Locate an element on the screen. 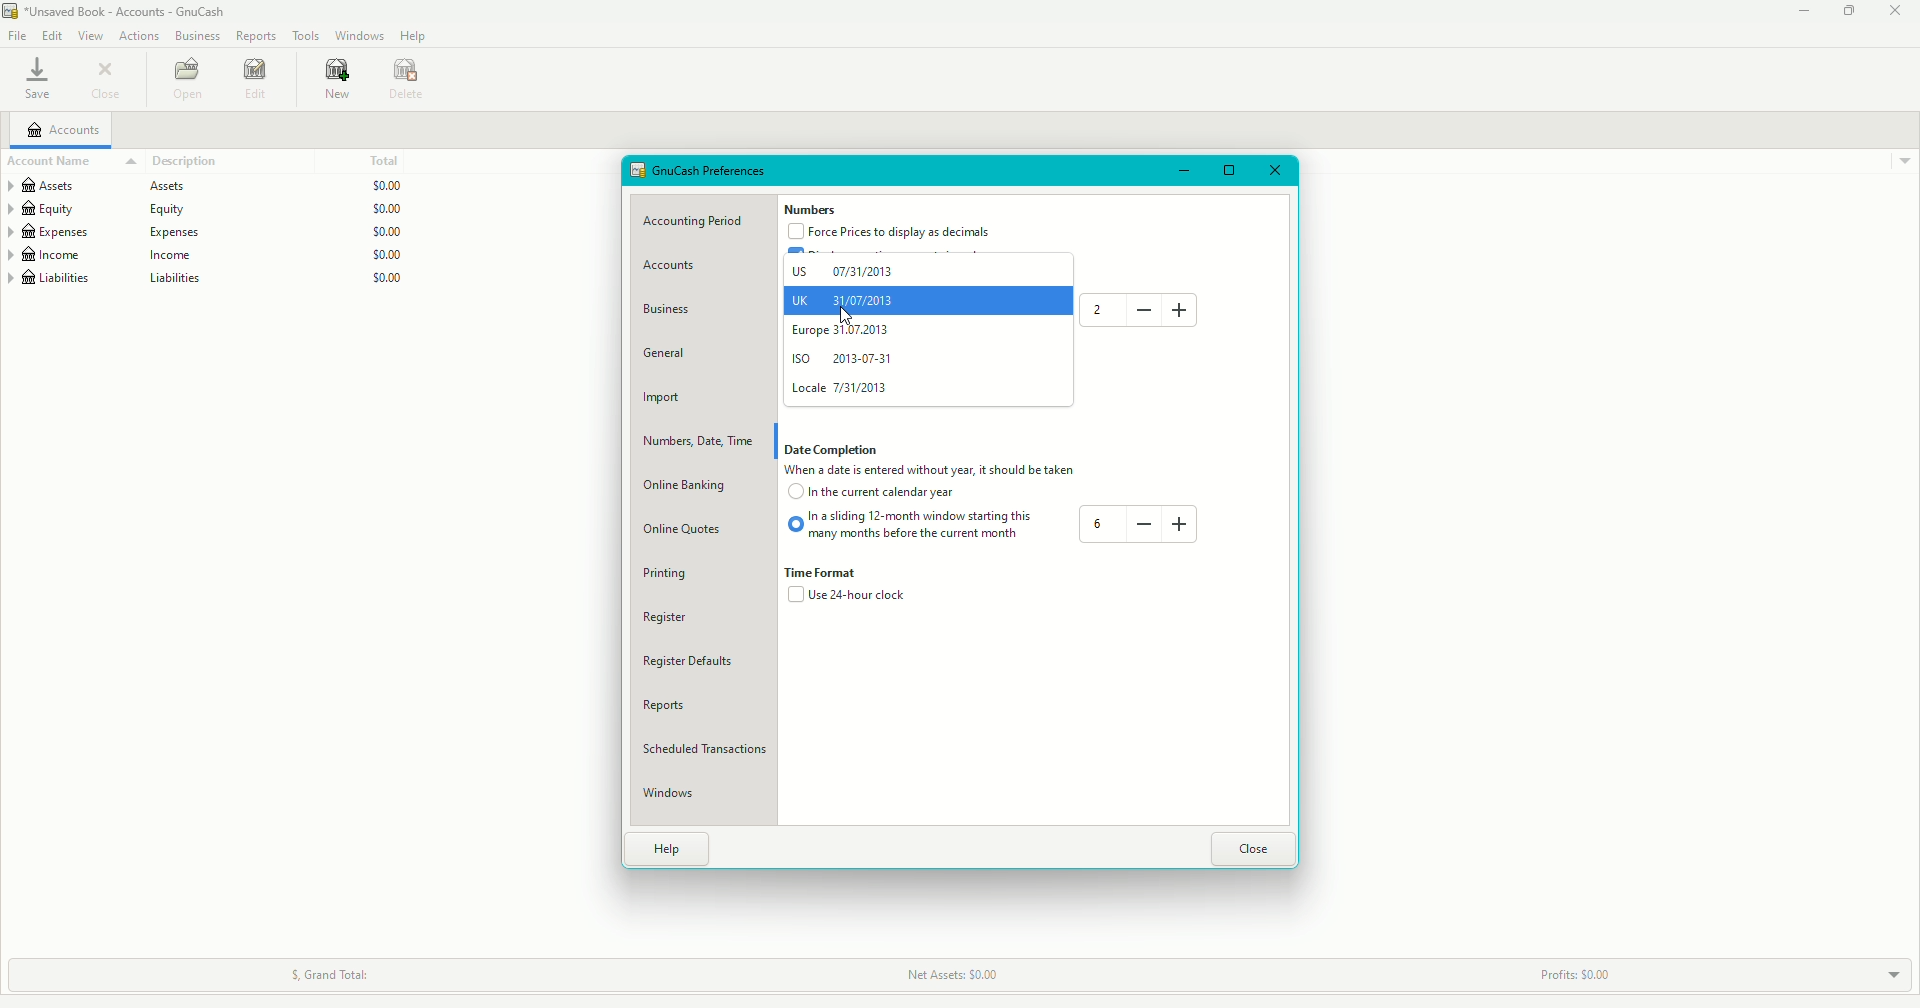  Close is located at coordinates (1274, 169).